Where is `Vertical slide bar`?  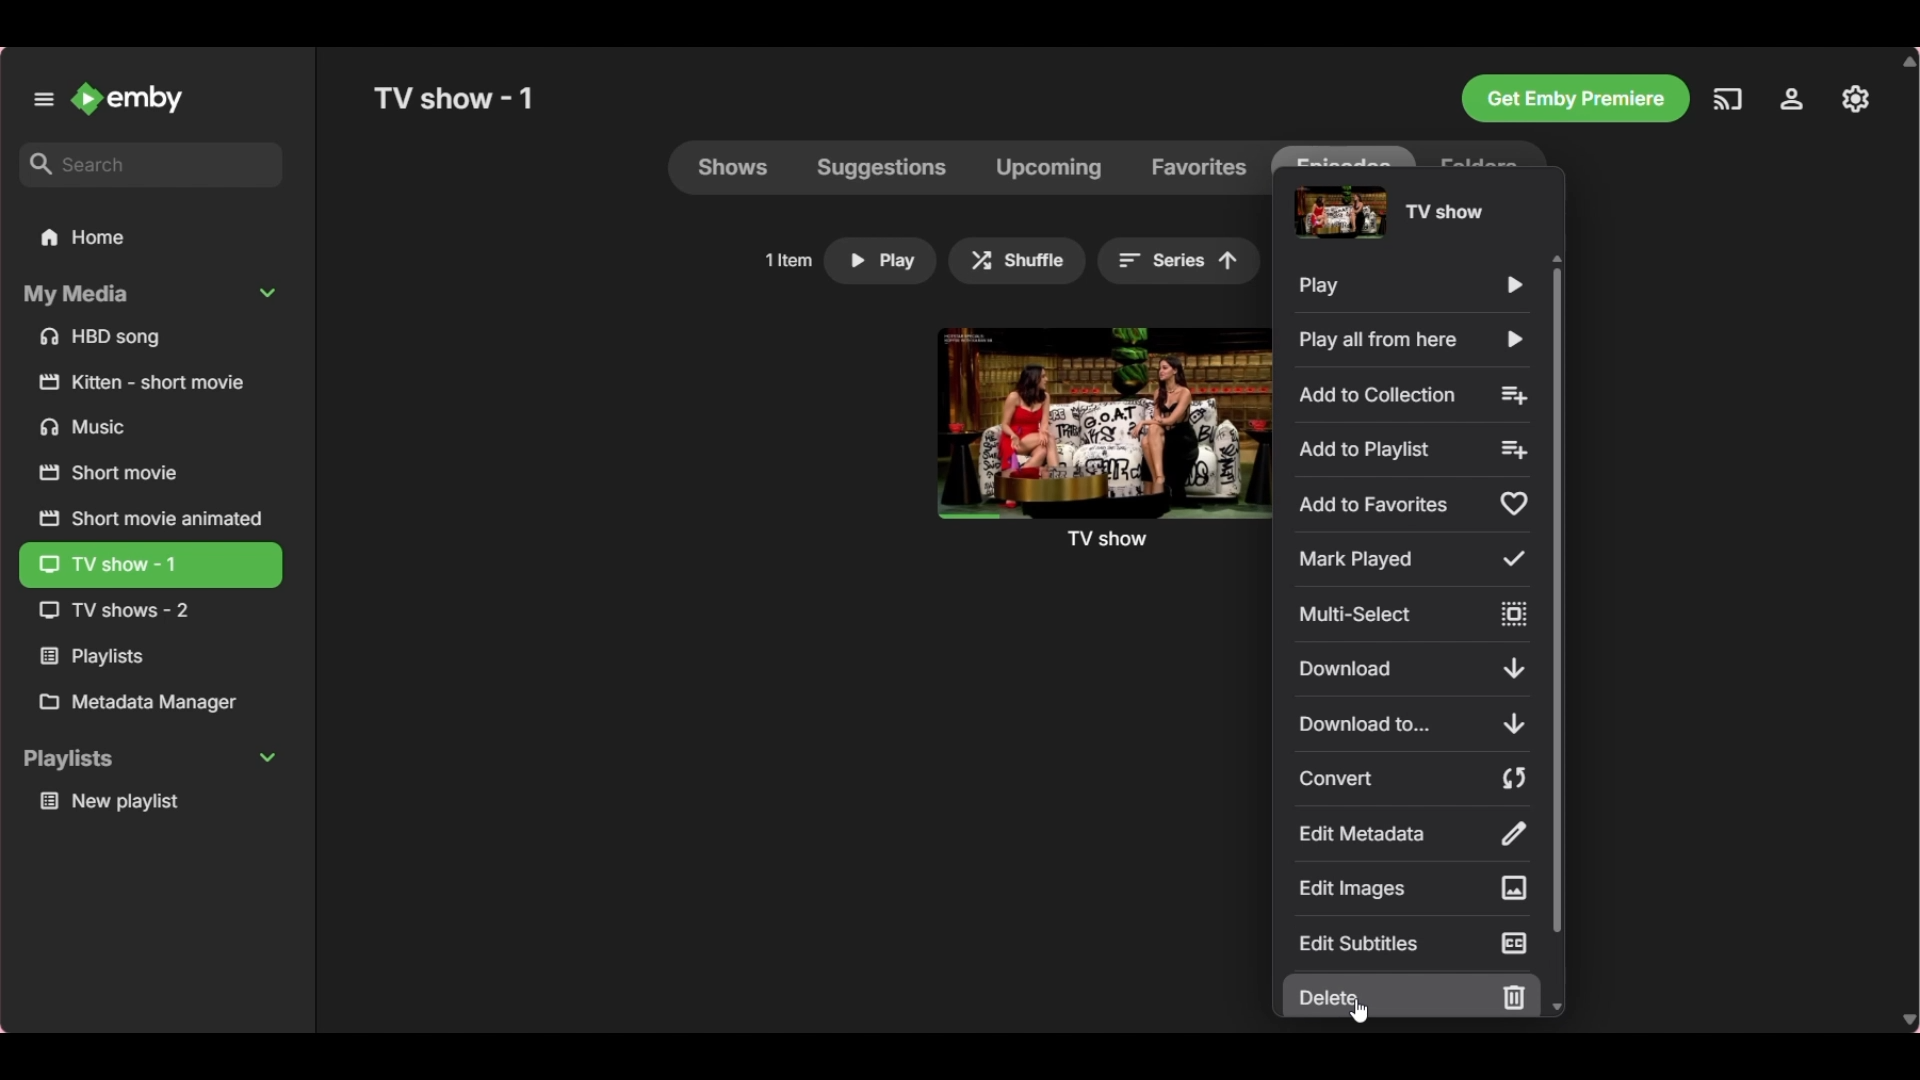 Vertical slide bar is located at coordinates (1557, 600).